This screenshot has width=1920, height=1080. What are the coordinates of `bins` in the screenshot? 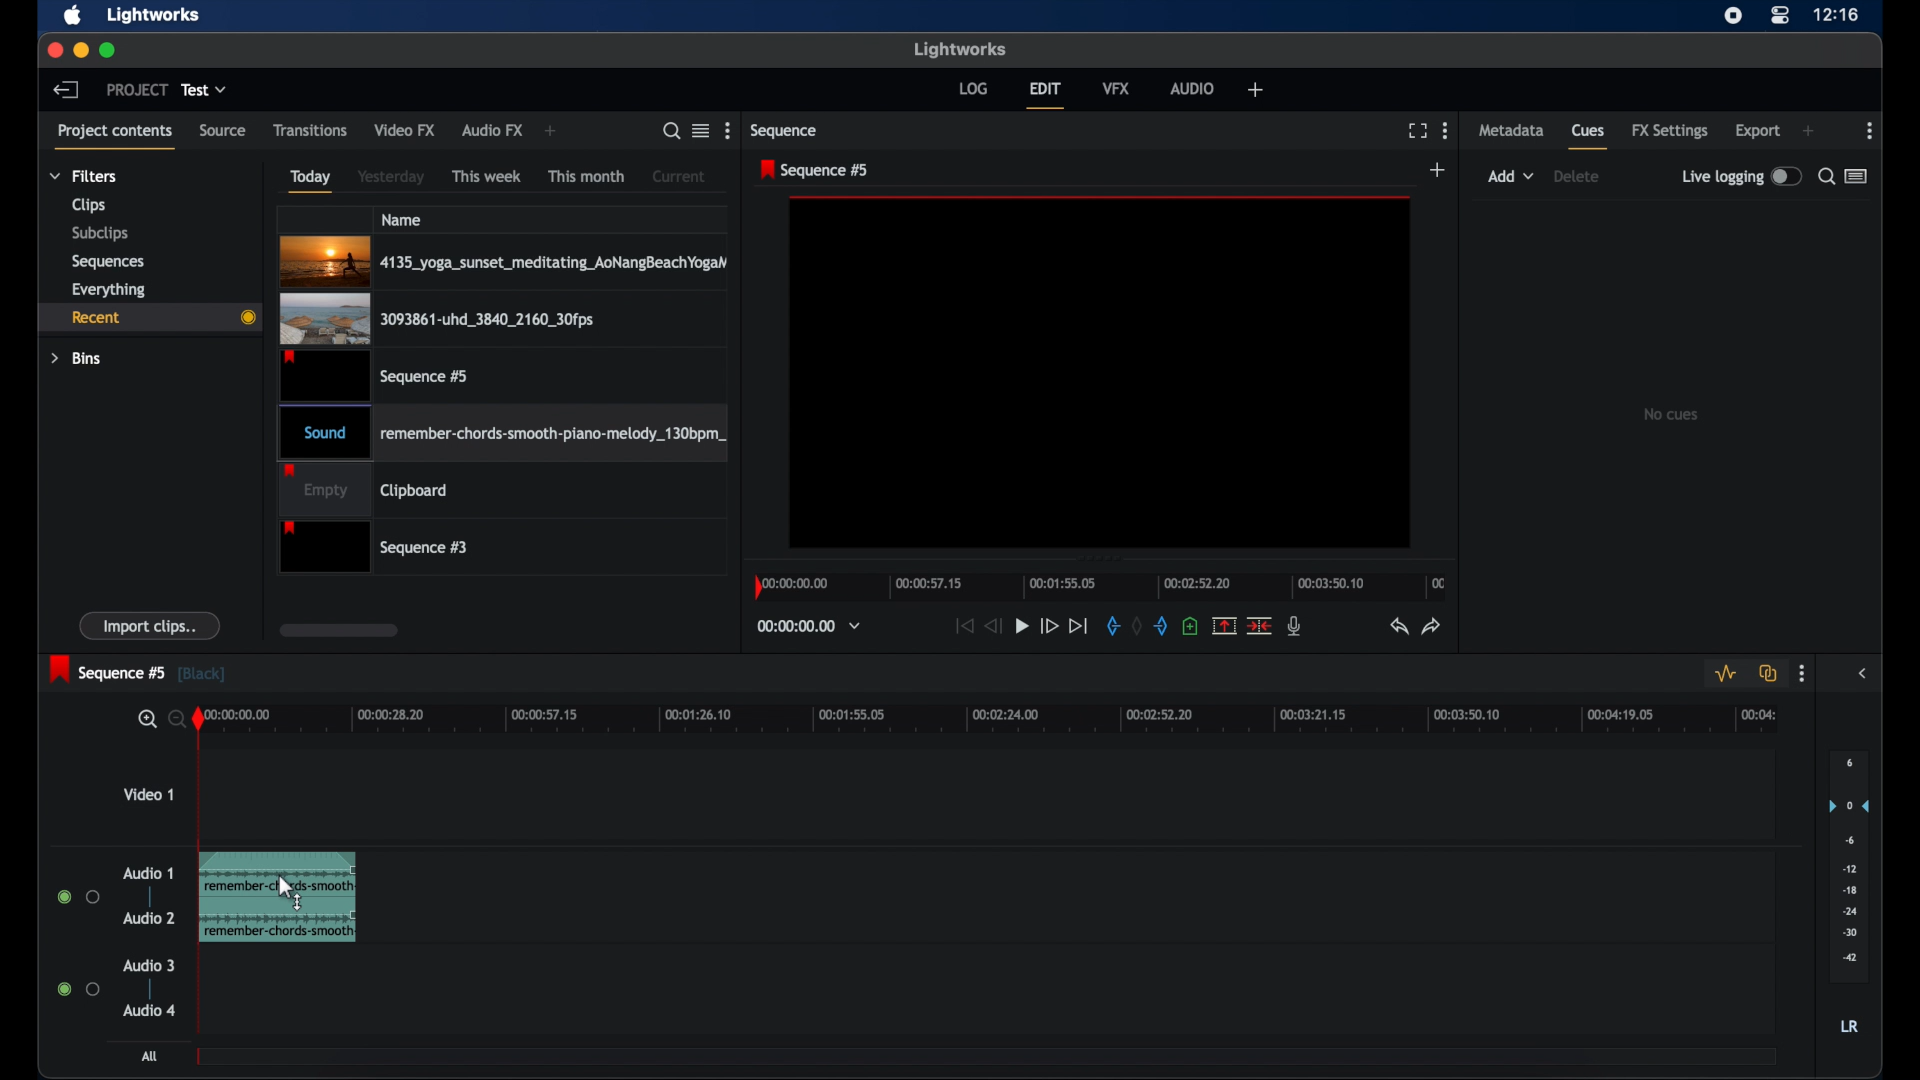 It's located at (77, 358).